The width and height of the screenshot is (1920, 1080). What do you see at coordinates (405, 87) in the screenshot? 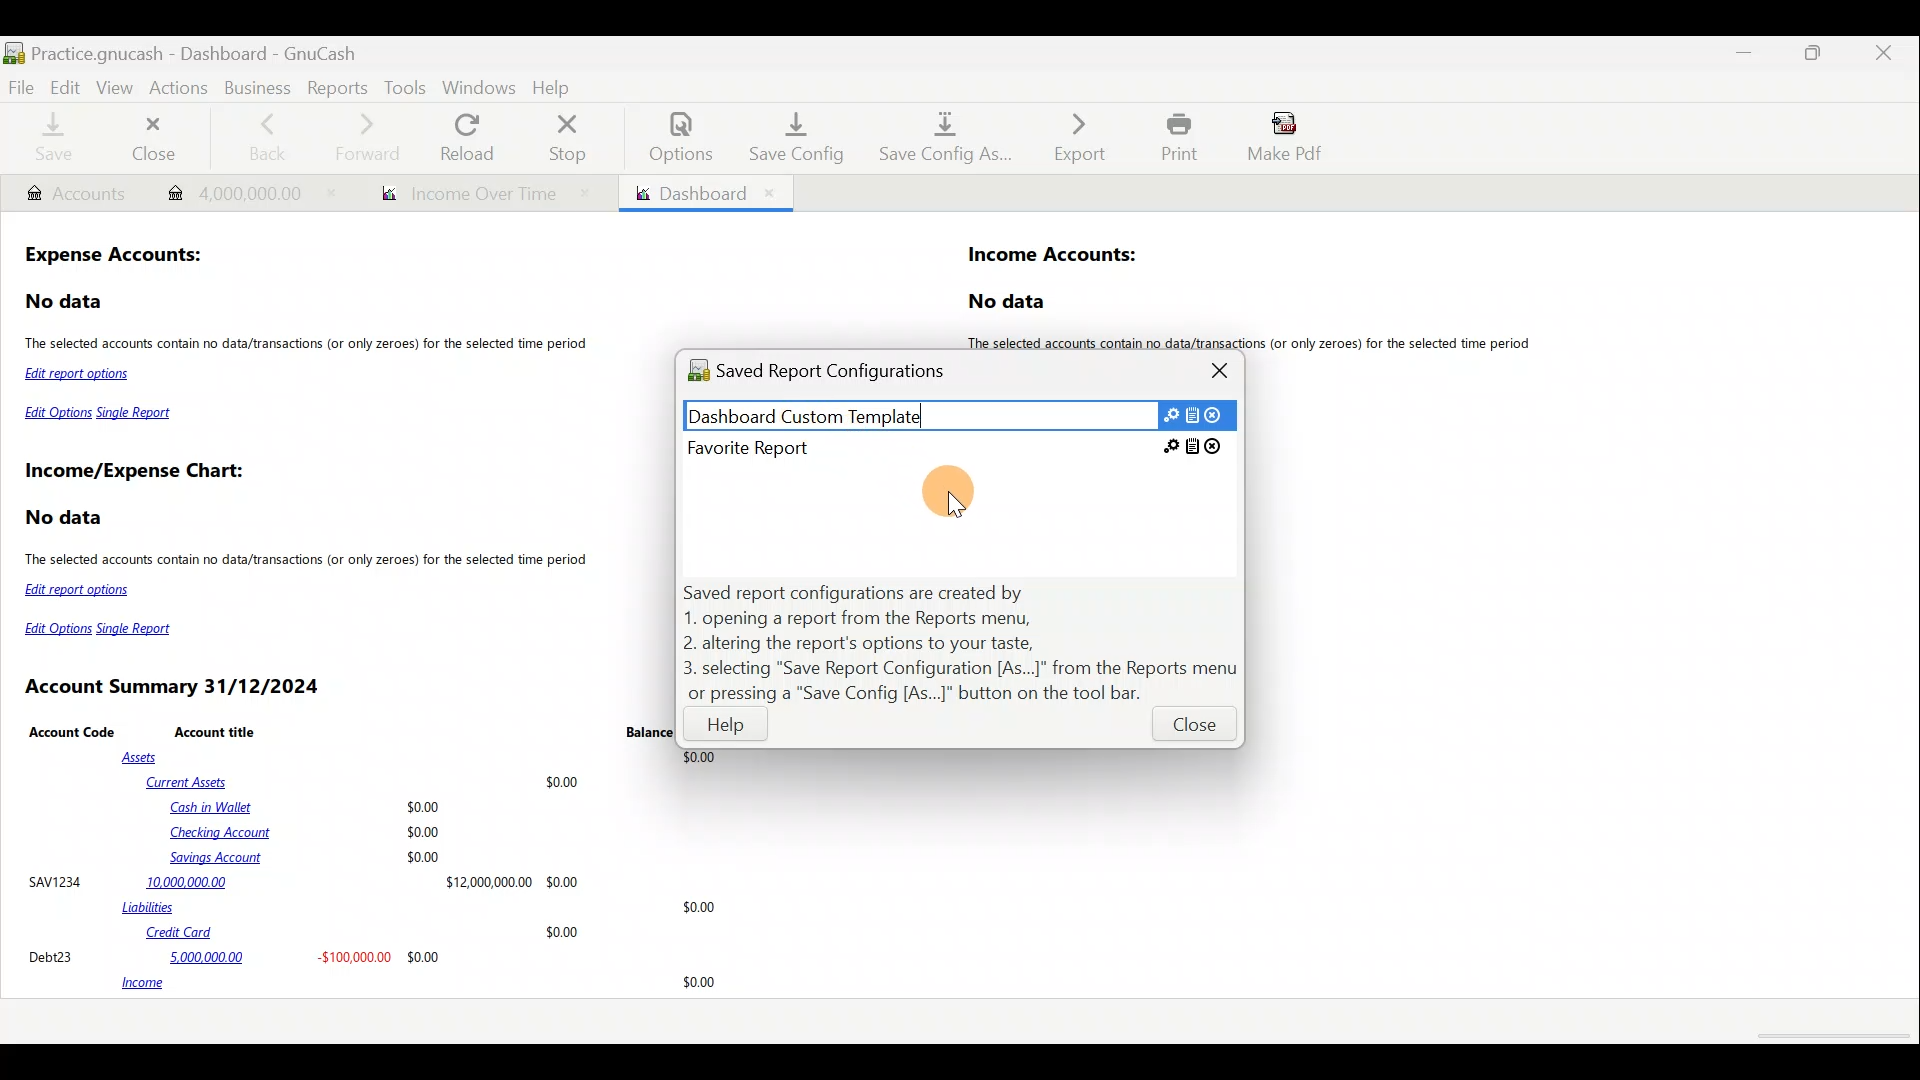
I see `Tools` at bounding box center [405, 87].